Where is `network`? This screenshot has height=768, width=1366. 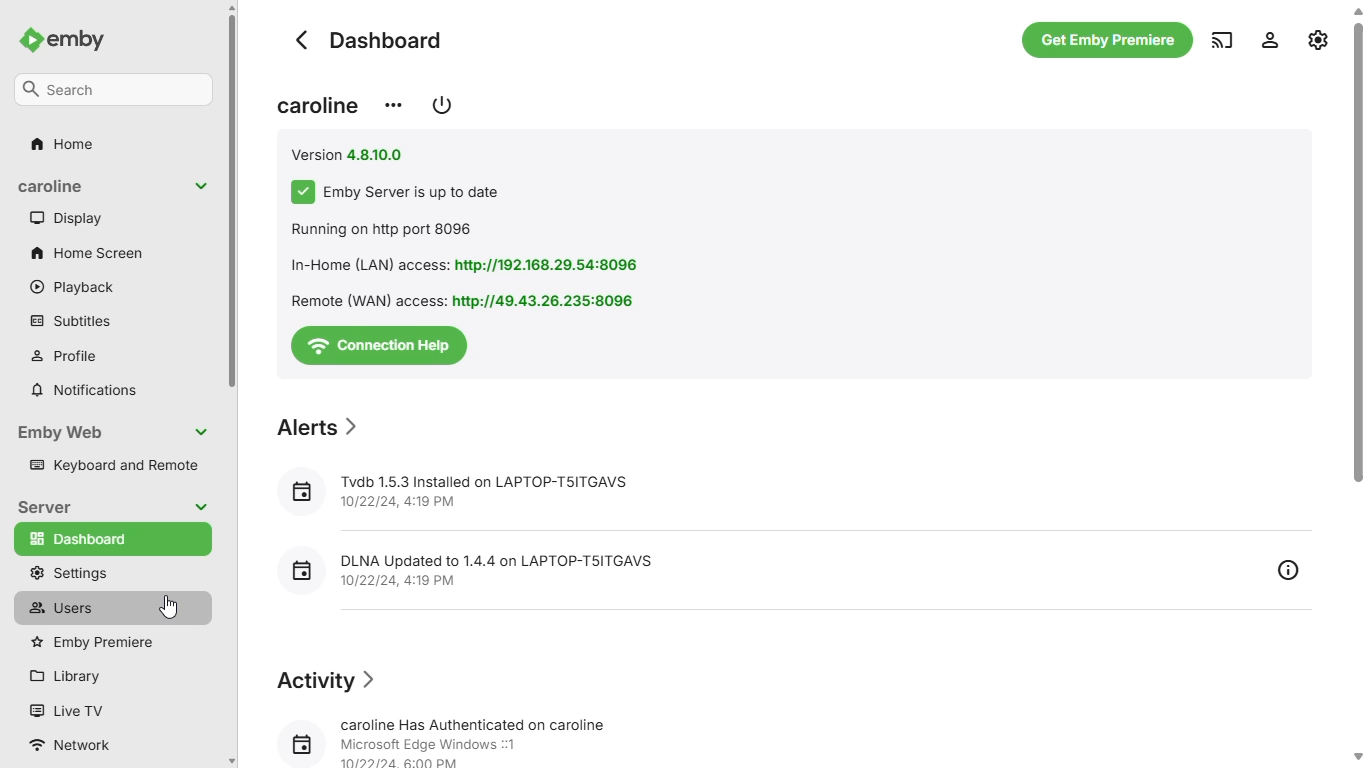
network is located at coordinates (71, 745).